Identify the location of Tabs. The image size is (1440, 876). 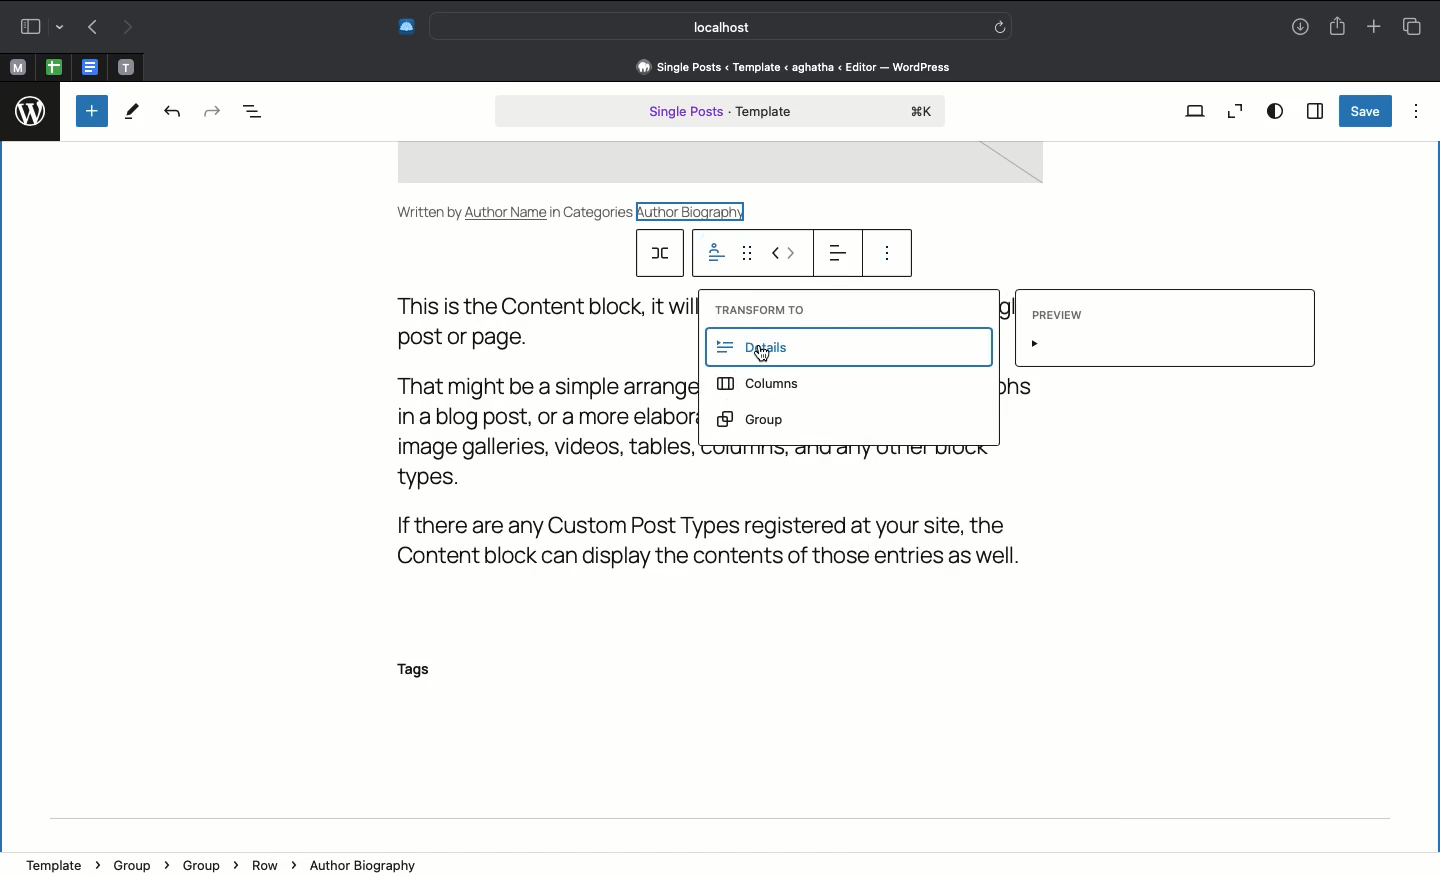
(1411, 26).